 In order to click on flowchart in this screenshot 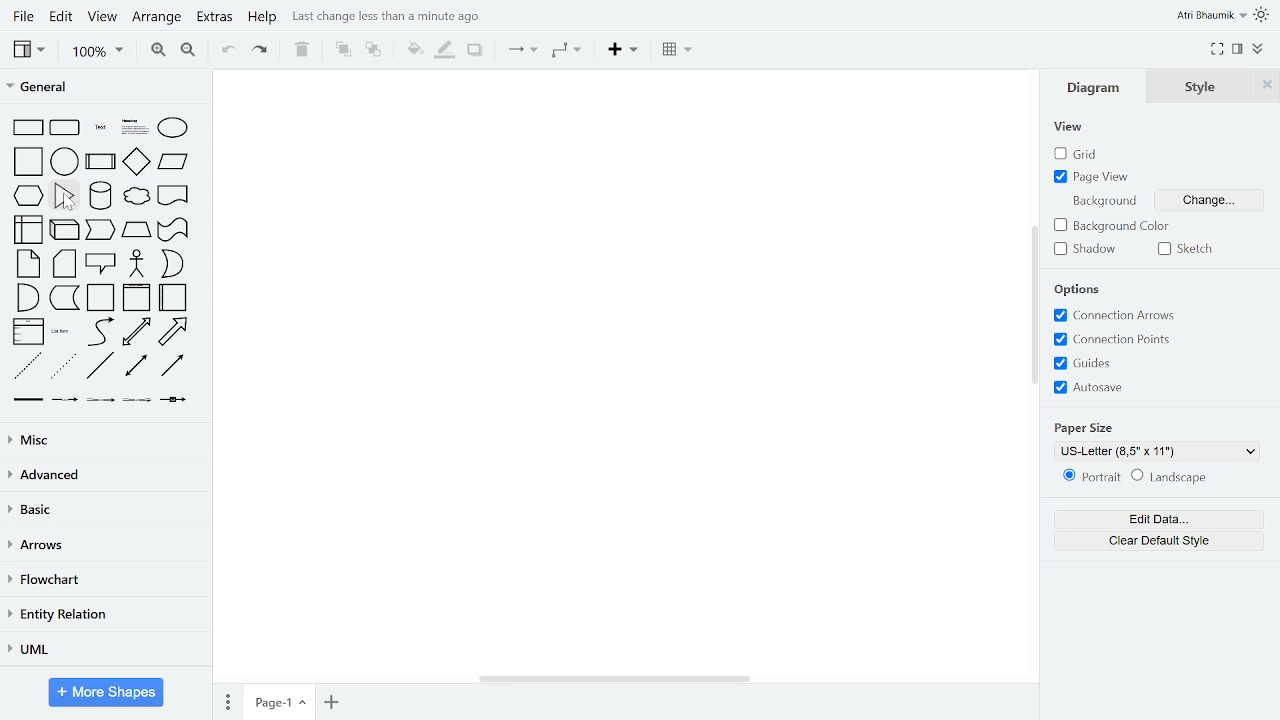, I will do `click(104, 580)`.